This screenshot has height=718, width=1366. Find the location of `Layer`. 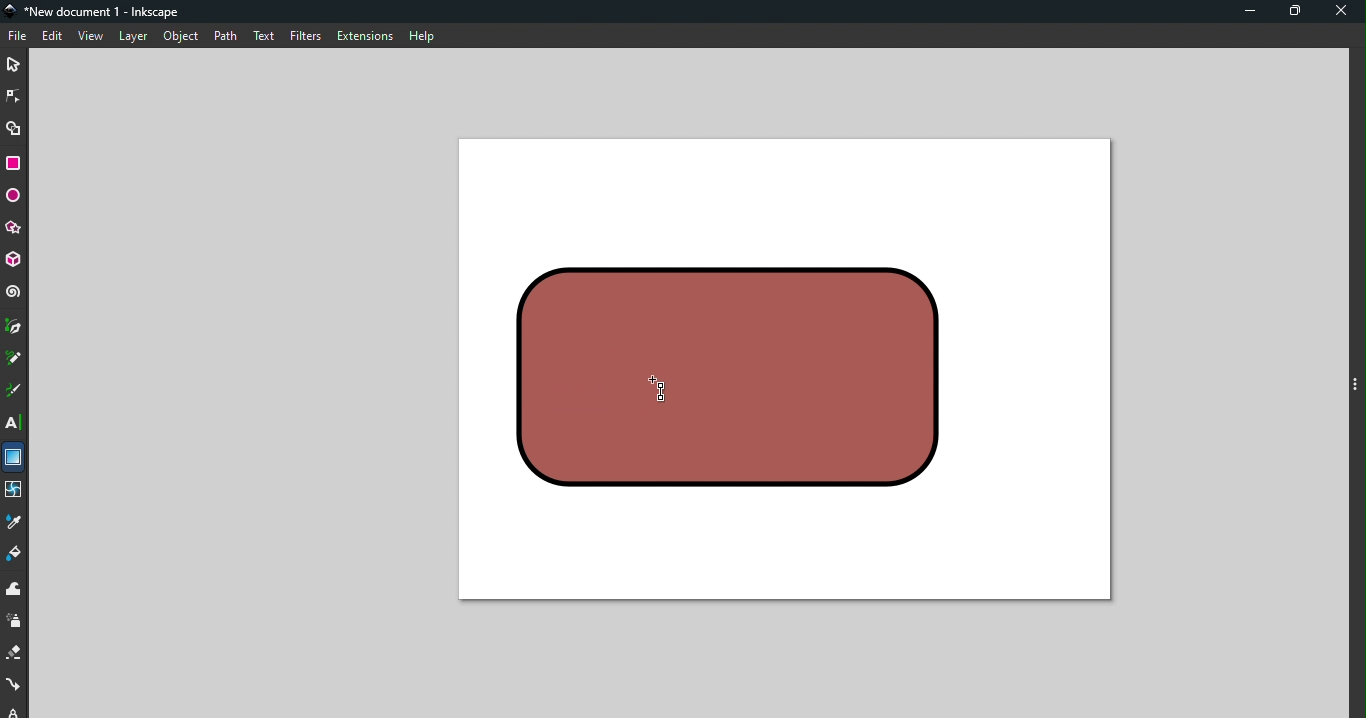

Layer is located at coordinates (133, 37).